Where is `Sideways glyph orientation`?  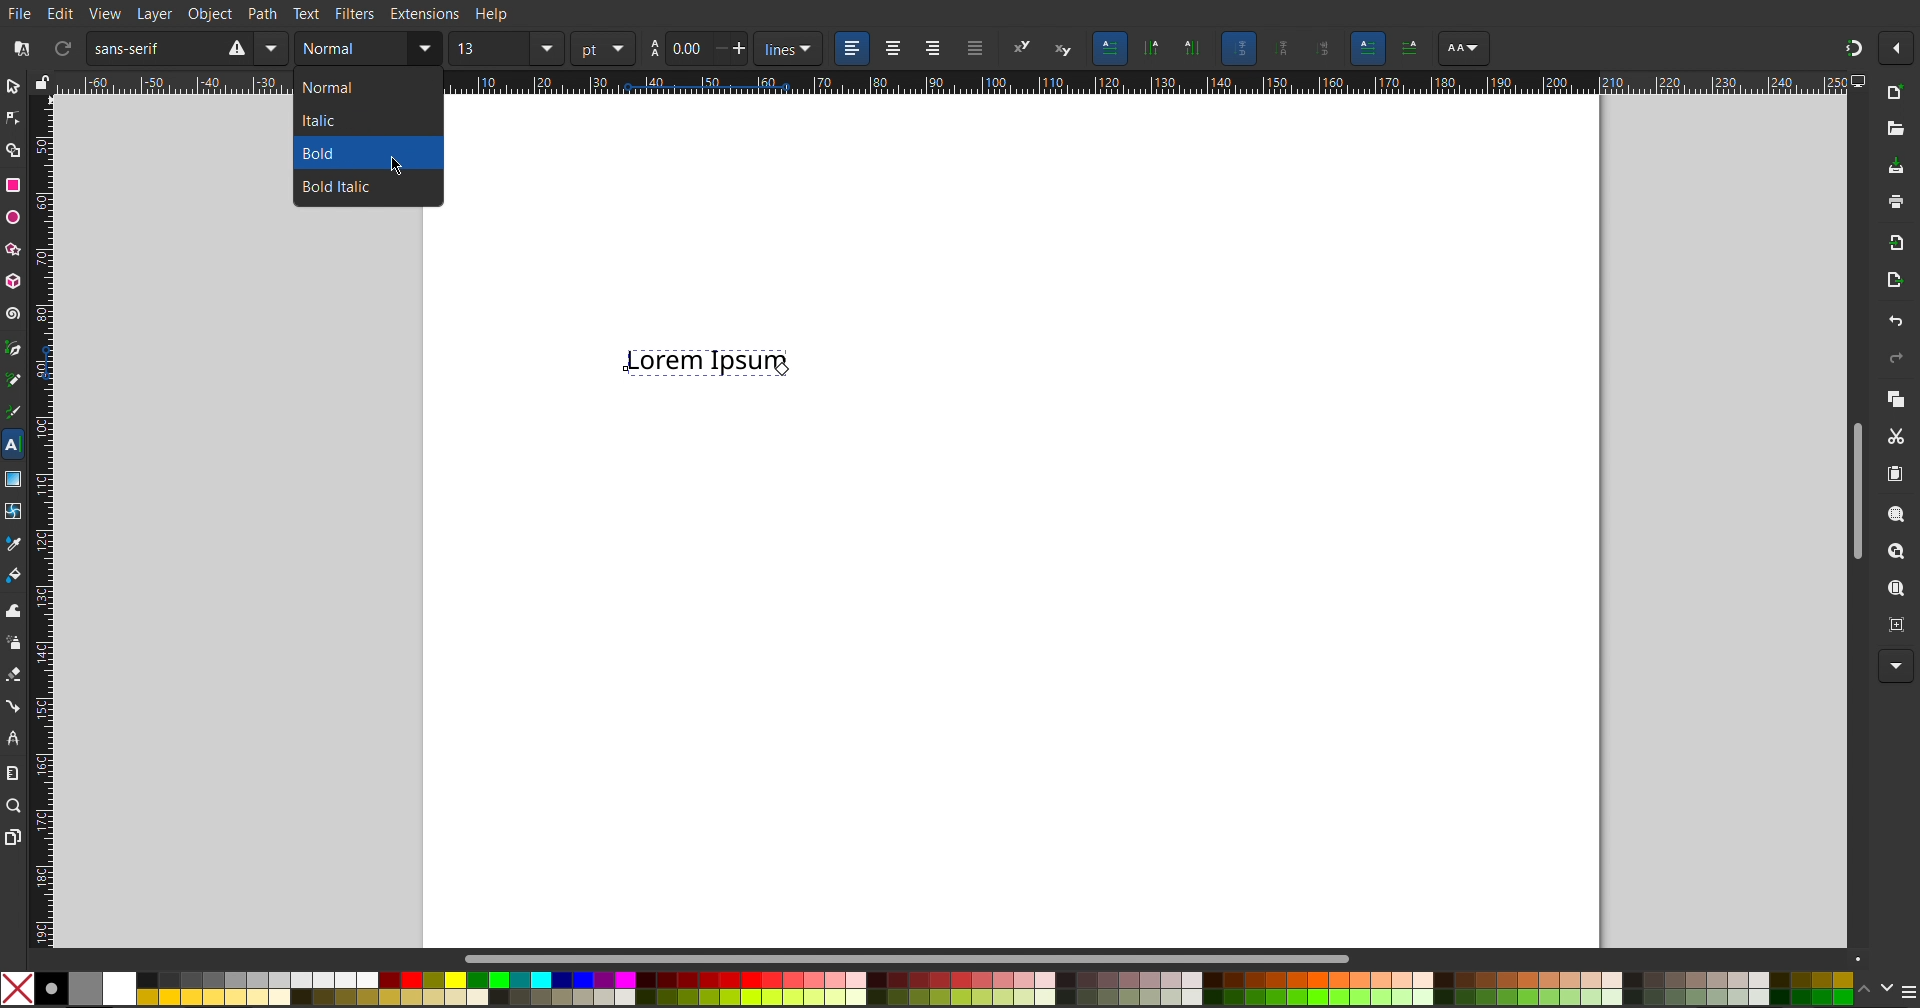
Sideways glyph orientation is located at coordinates (1325, 47).